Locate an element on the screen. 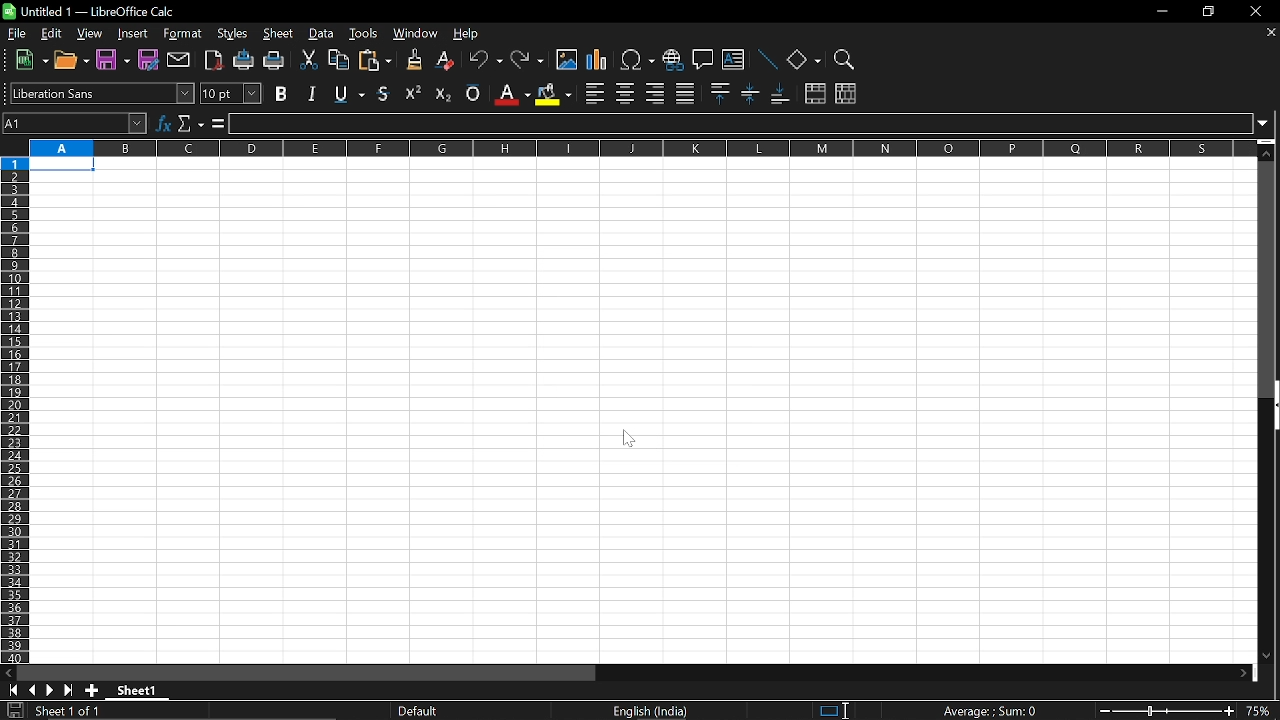  overline is located at coordinates (473, 91).